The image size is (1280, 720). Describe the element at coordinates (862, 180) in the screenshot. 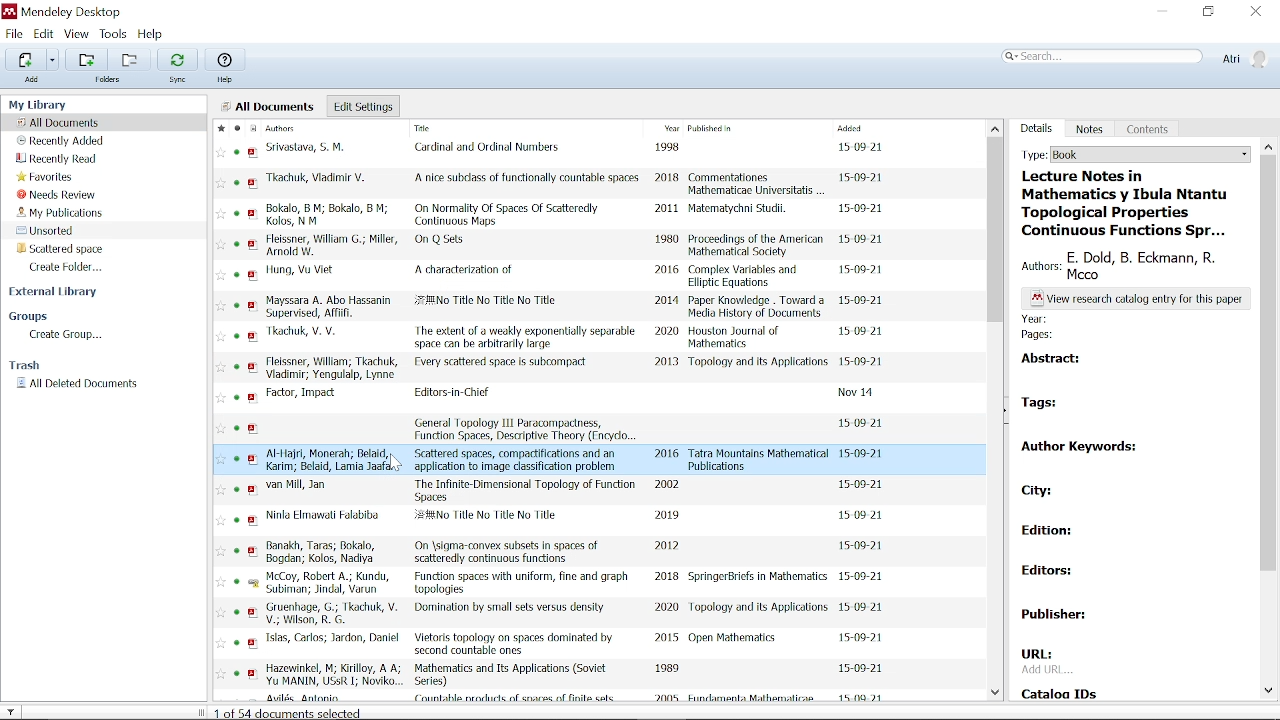

I see `date` at that location.